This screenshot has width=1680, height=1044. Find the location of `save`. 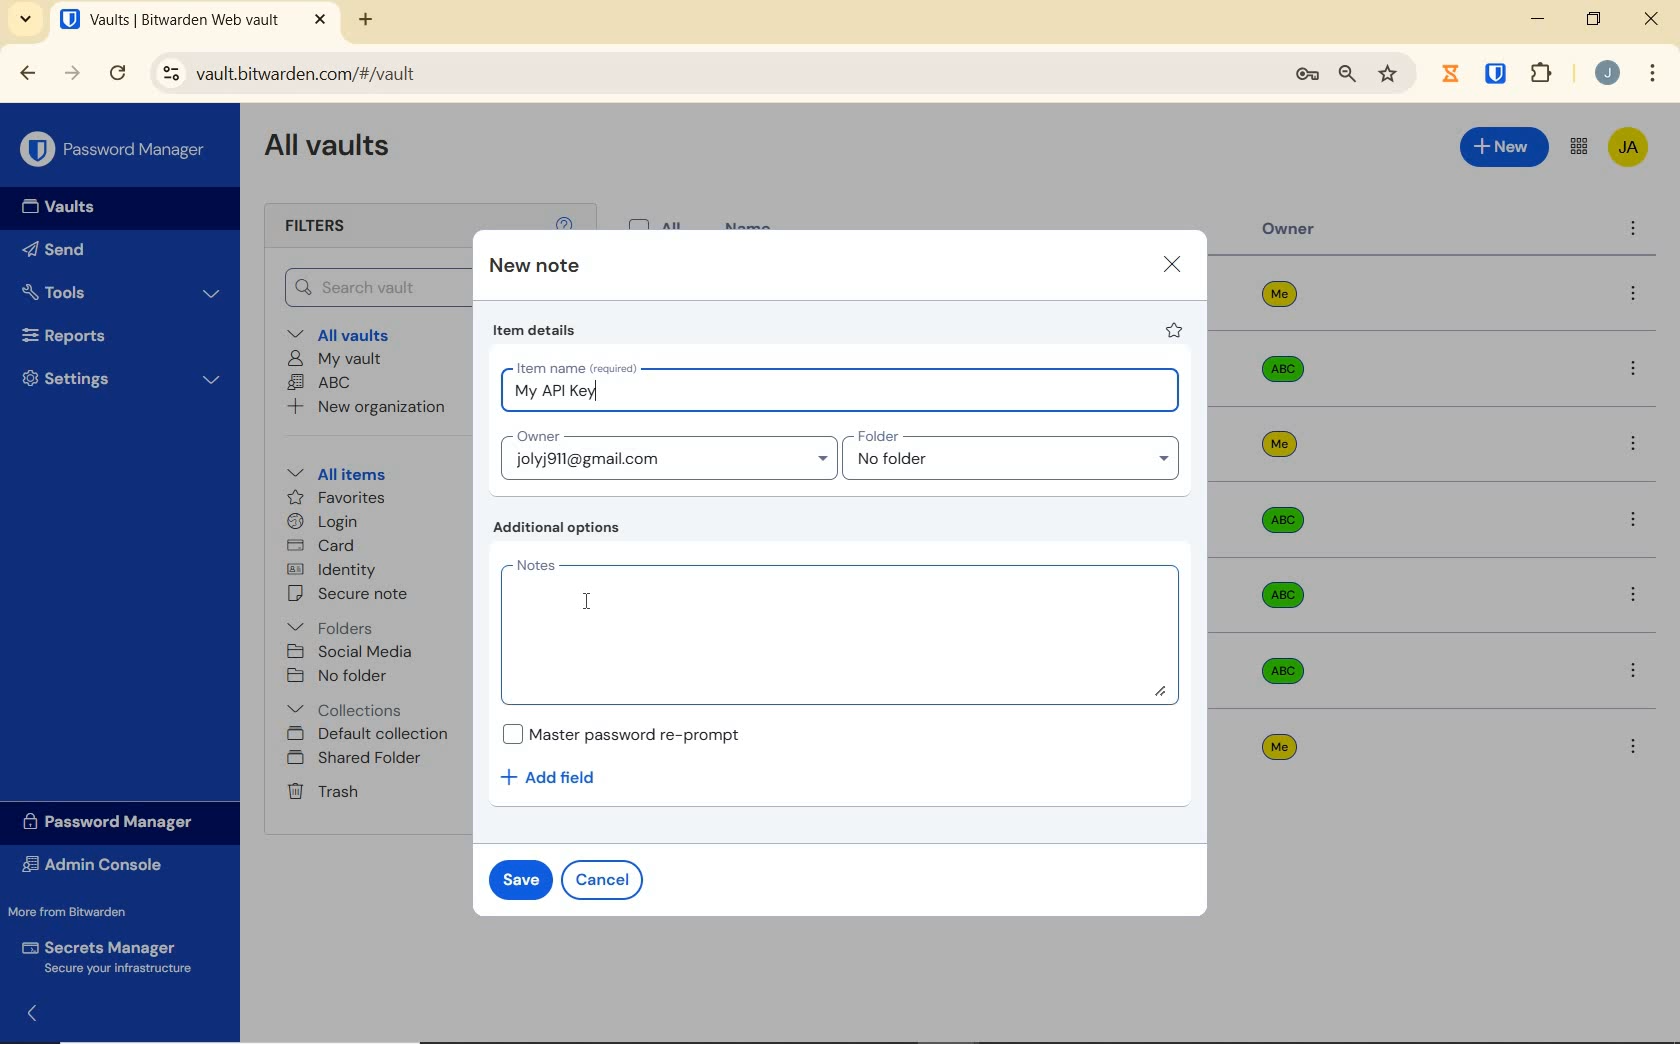

save is located at coordinates (521, 878).